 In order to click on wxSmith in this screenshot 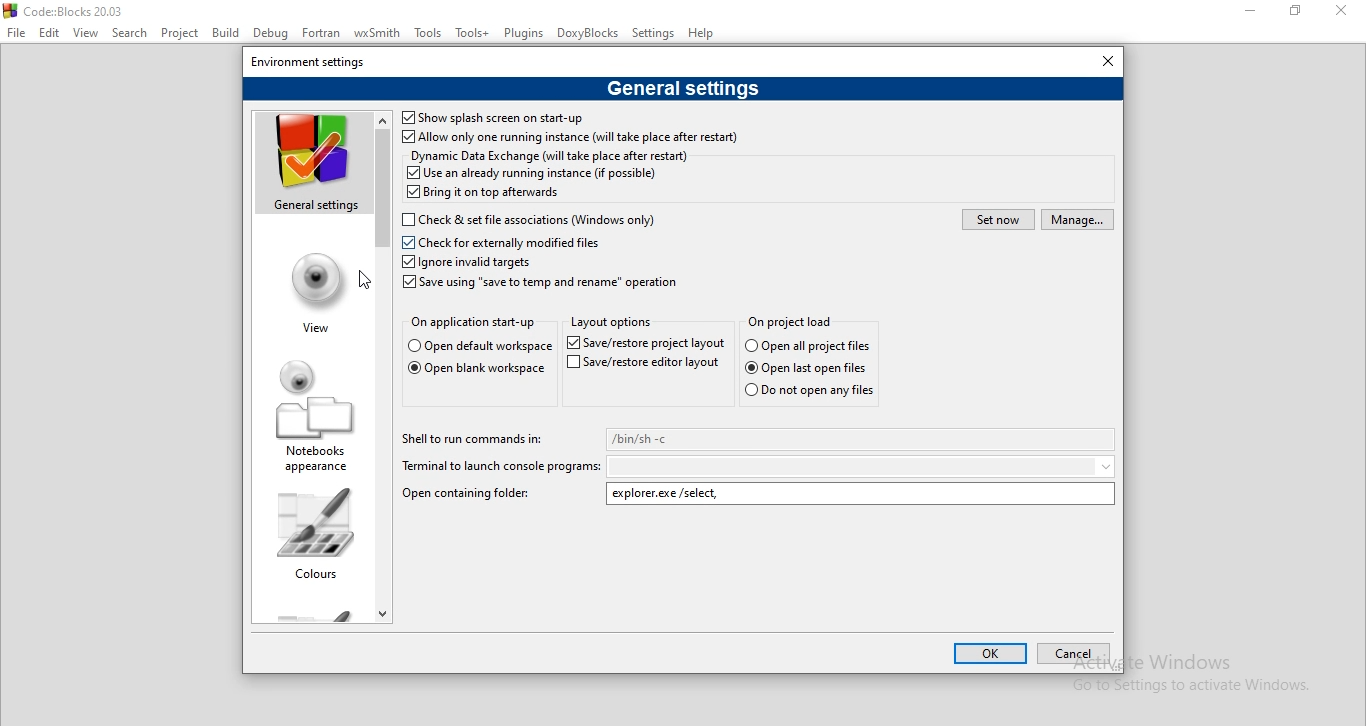, I will do `click(380, 34)`.